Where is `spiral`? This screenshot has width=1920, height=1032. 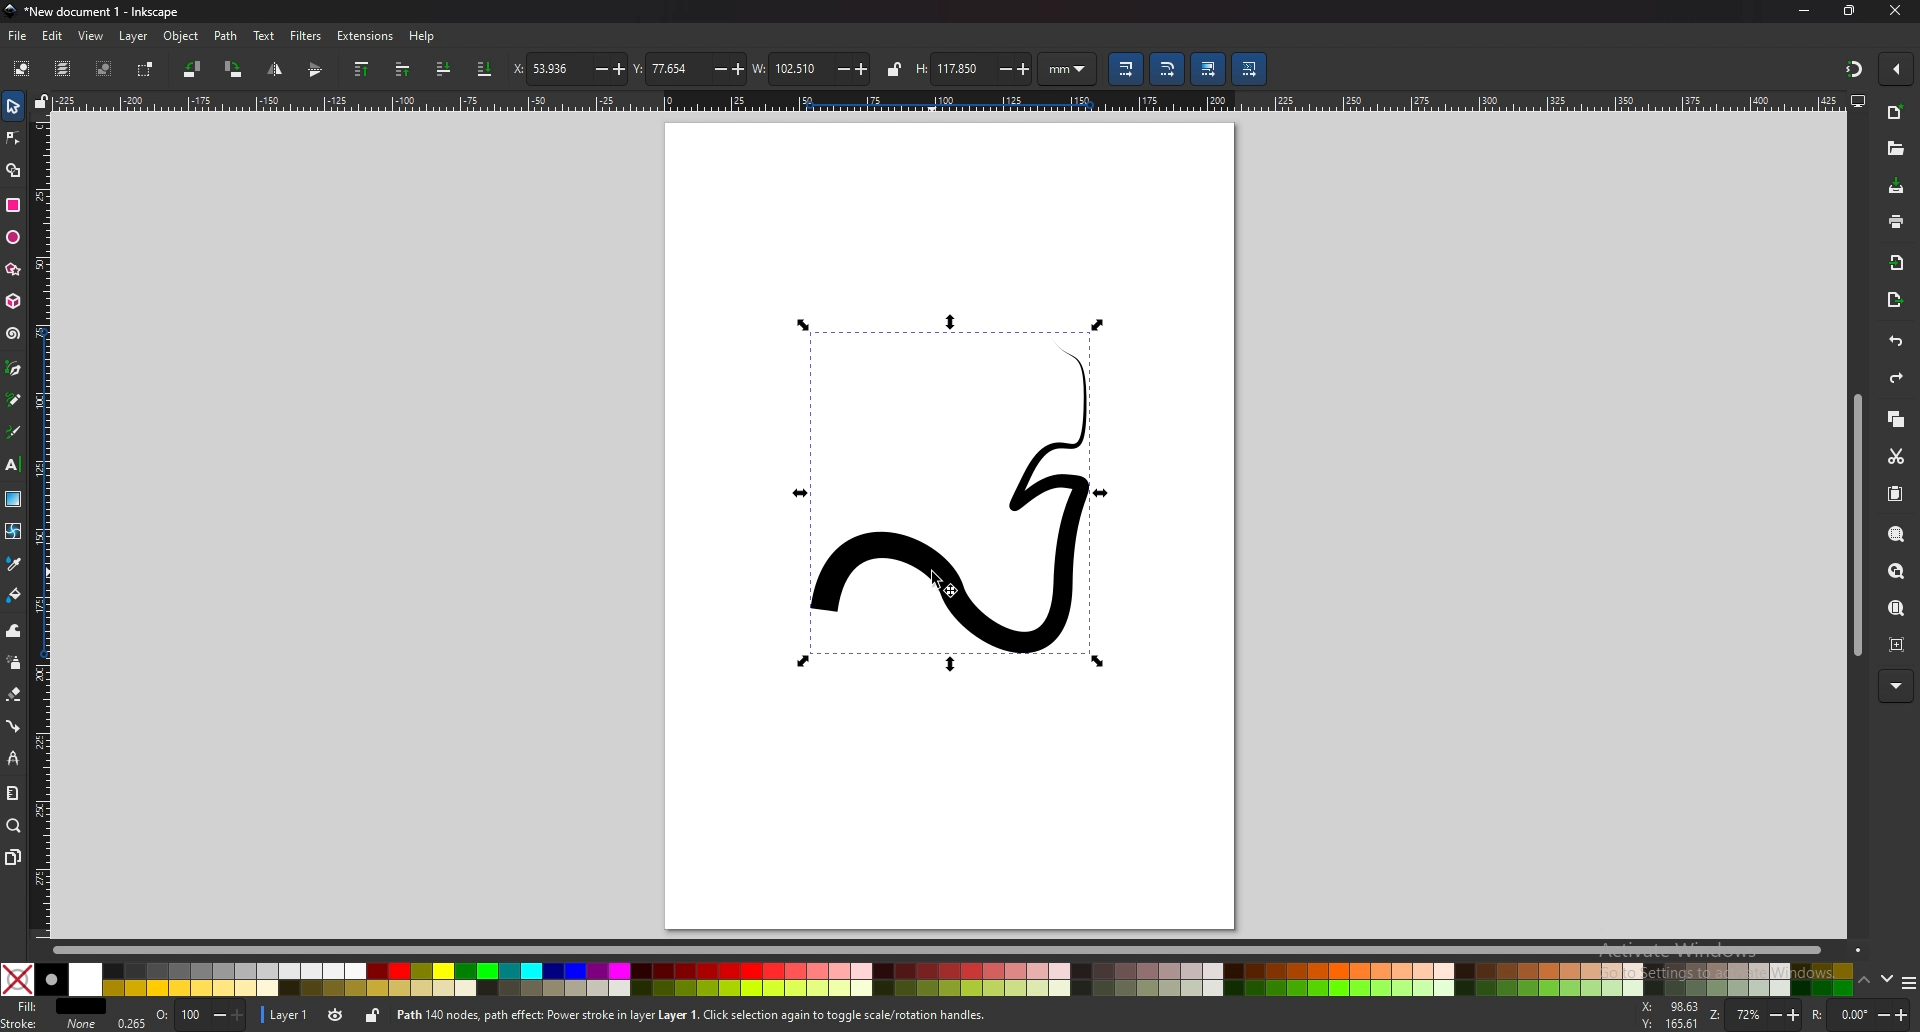 spiral is located at coordinates (13, 334).